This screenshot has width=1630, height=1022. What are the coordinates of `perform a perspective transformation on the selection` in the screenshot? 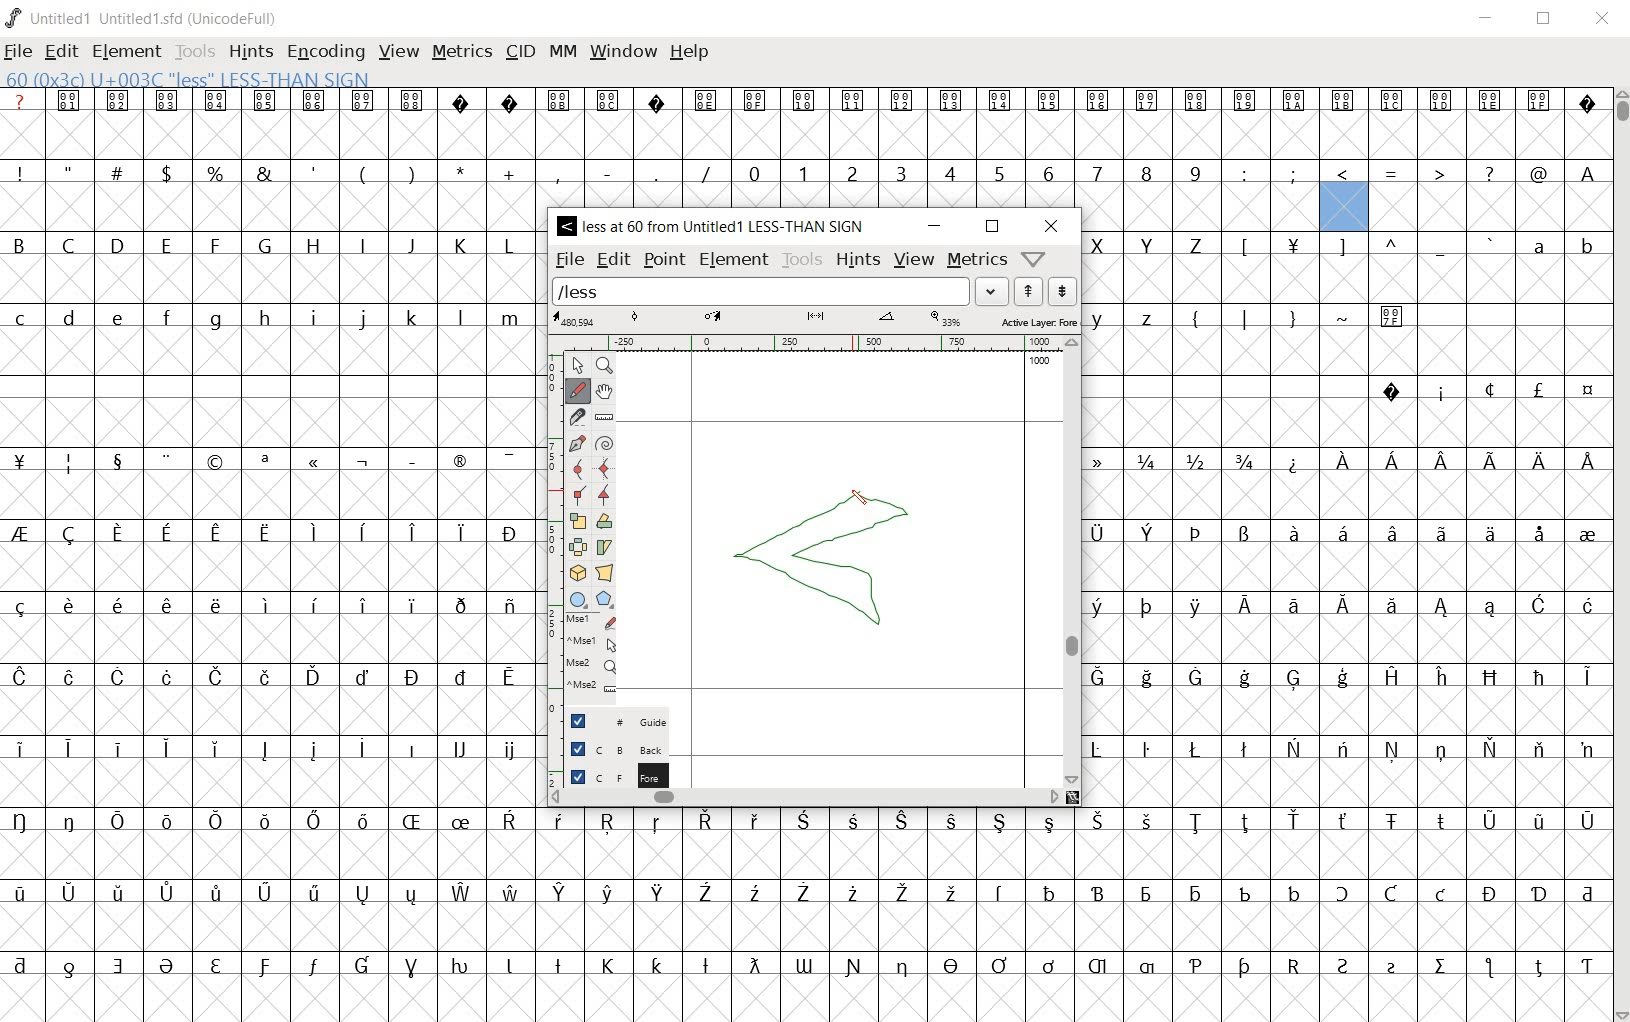 It's located at (605, 573).